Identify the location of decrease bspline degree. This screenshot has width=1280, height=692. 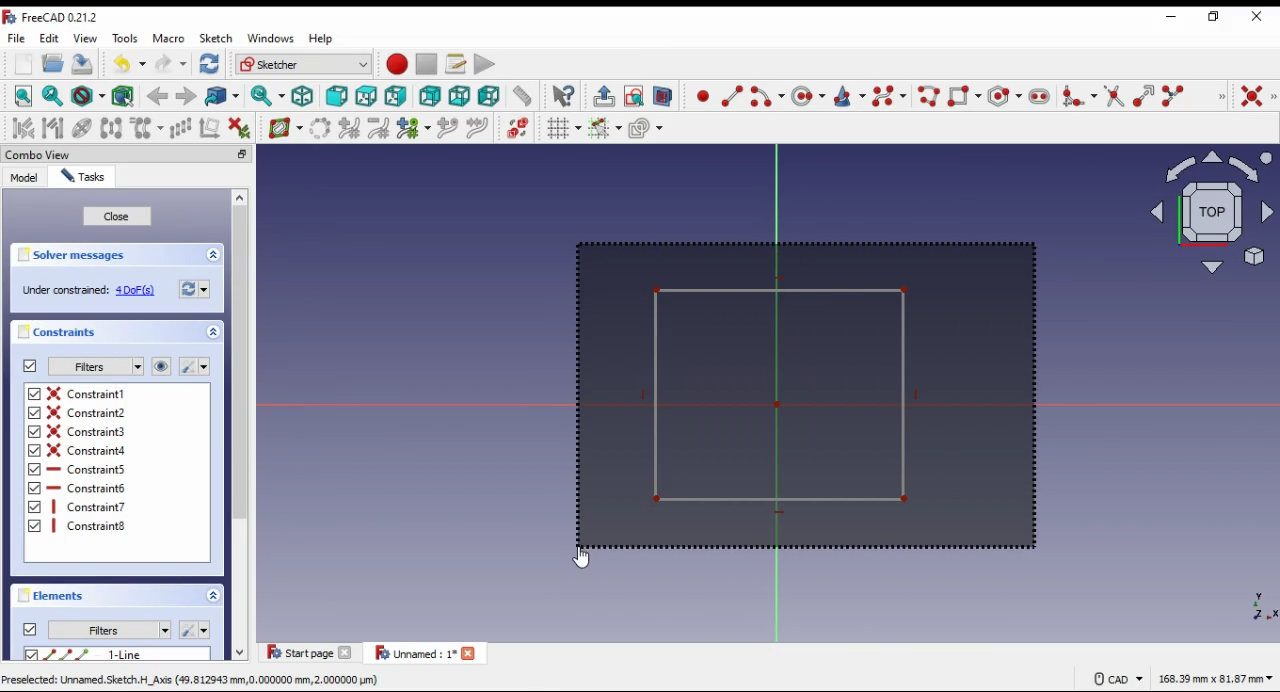
(379, 128).